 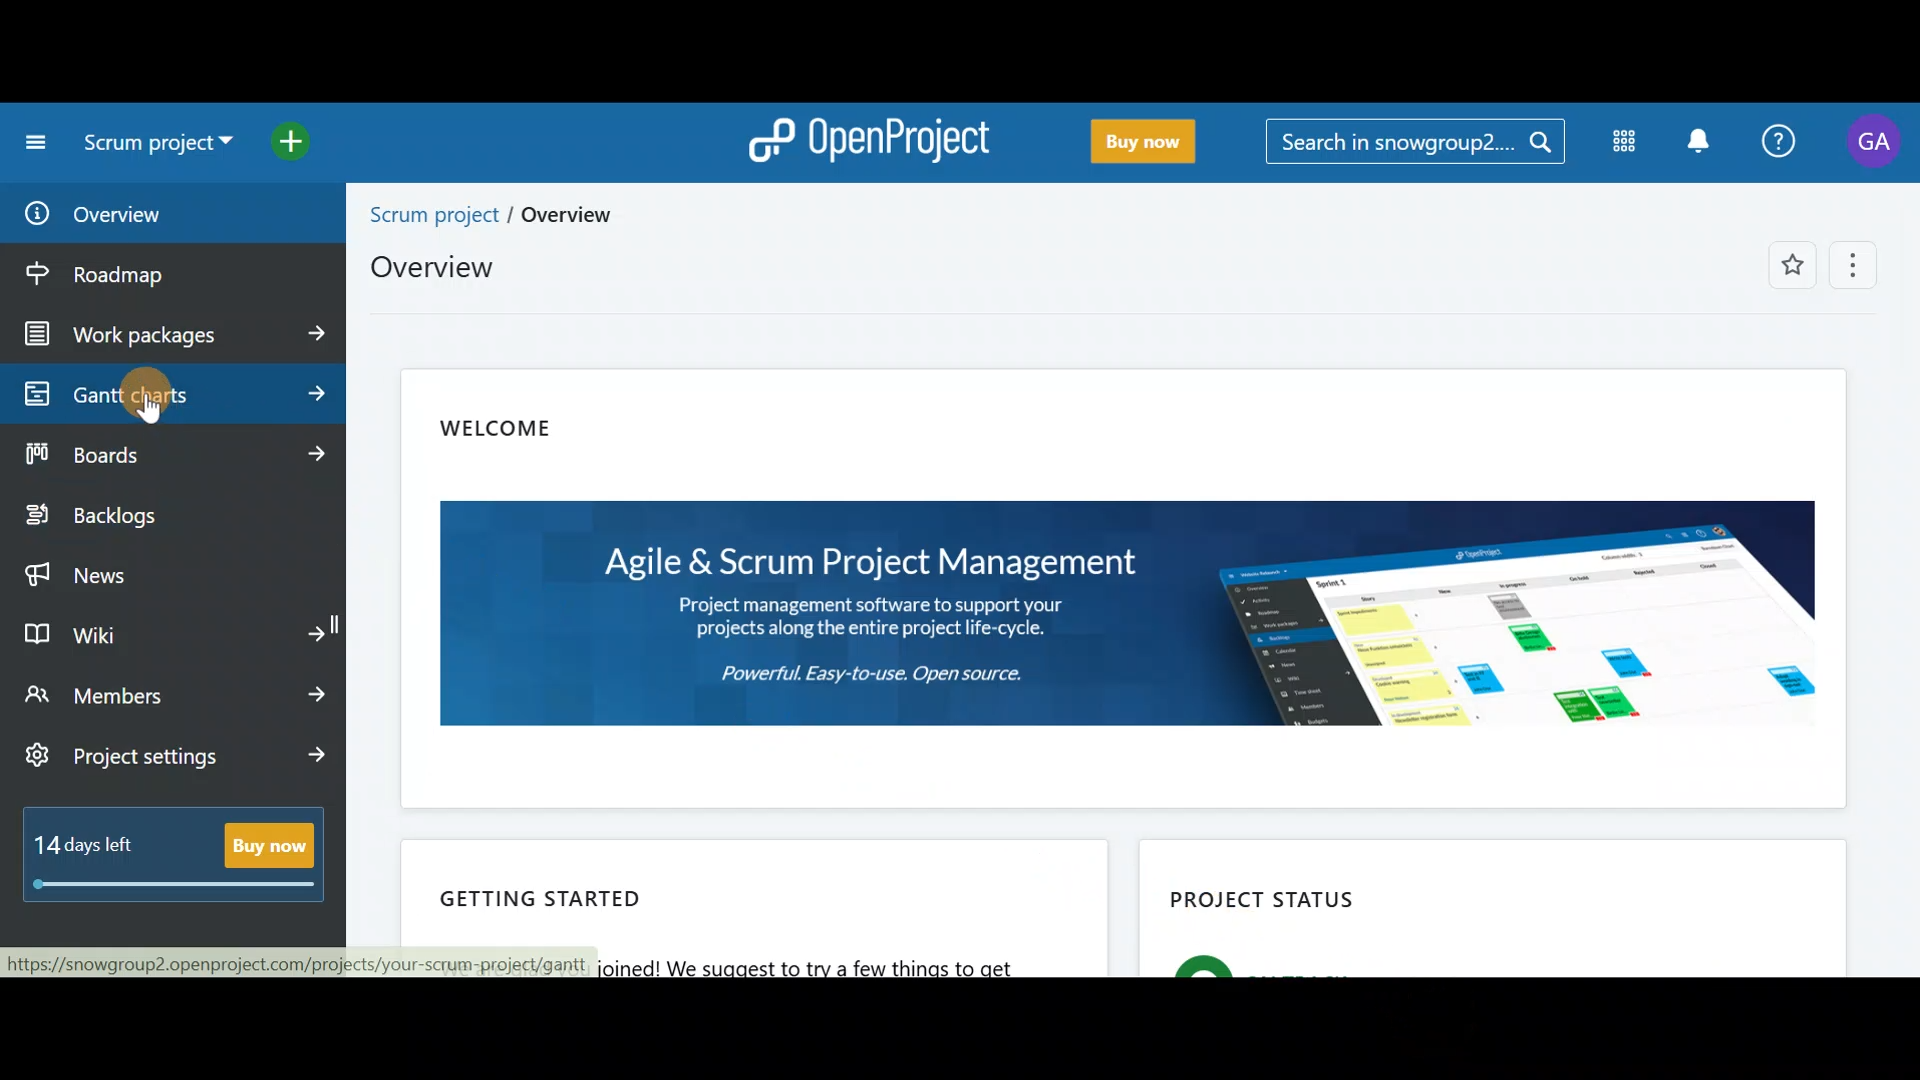 I want to click on Backlogs, so click(x=172, y=514).